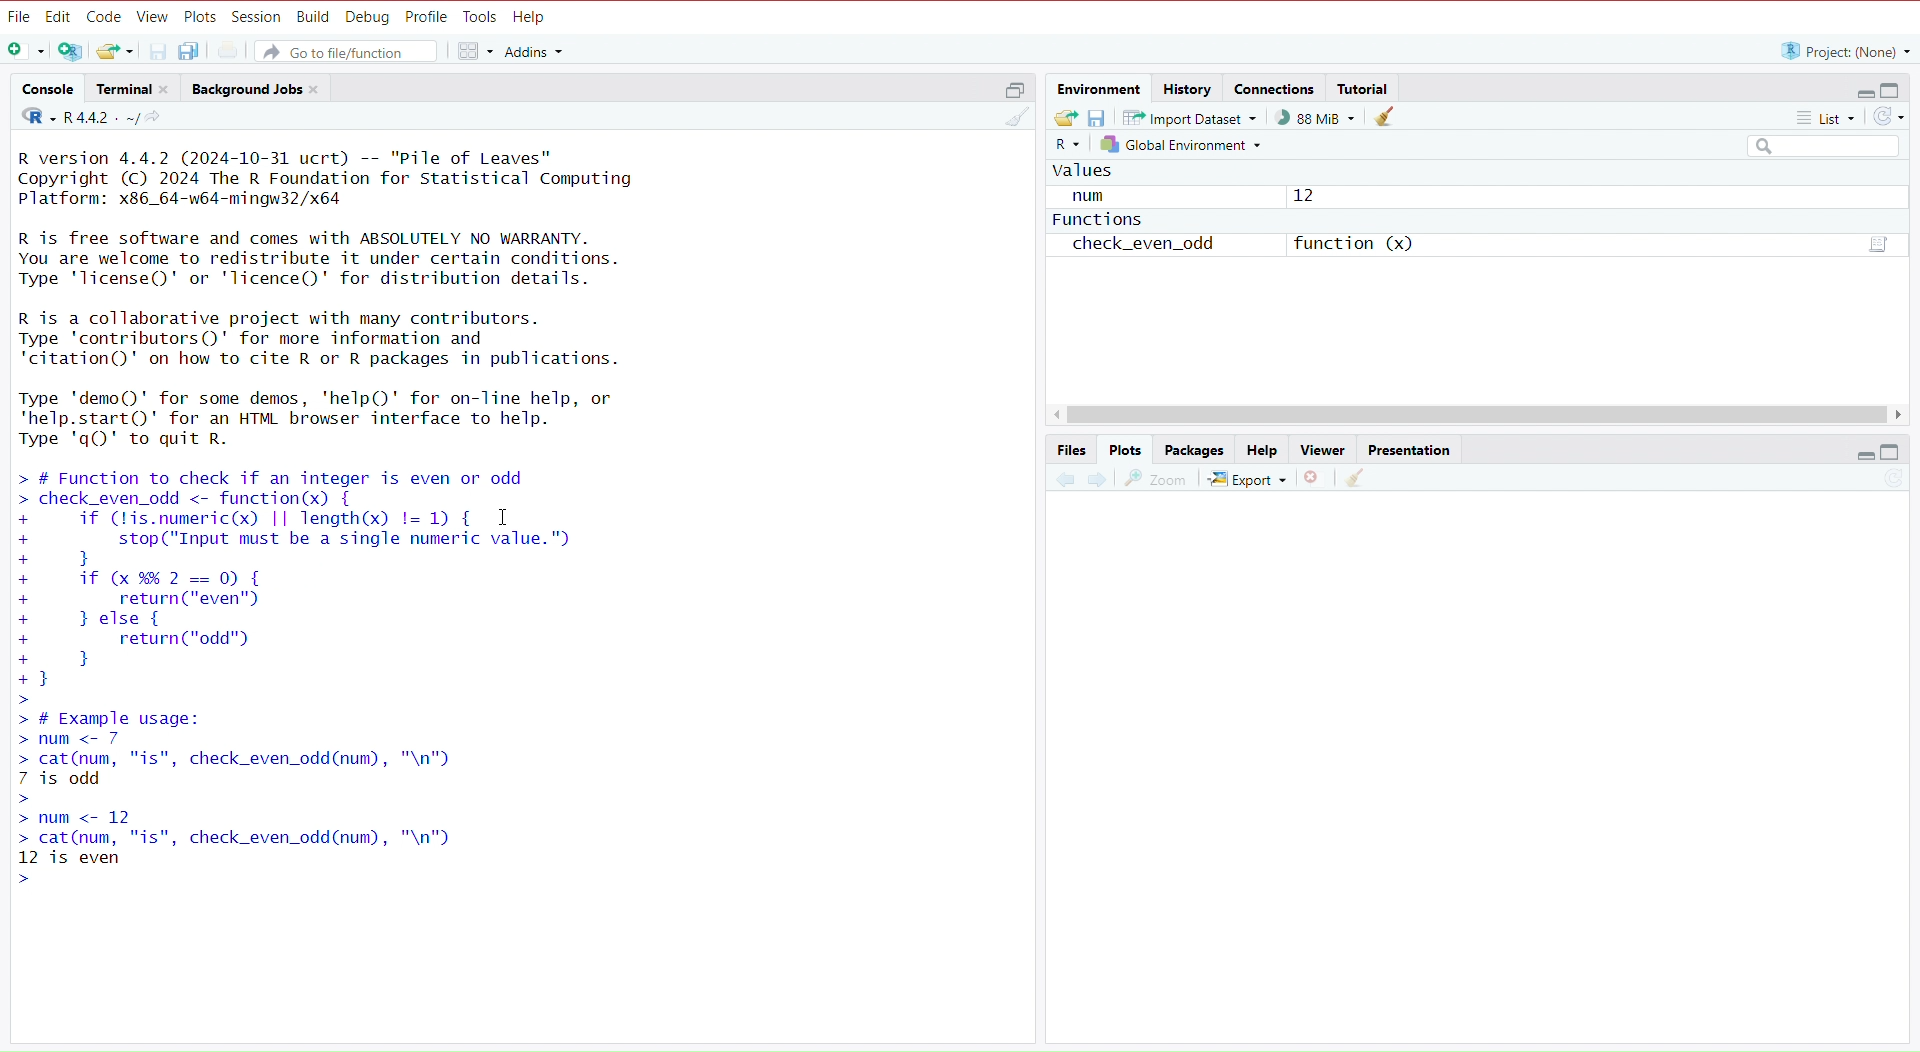 This screenshot has width=1920, height=1052. I want to click on session, so click(257, 18).